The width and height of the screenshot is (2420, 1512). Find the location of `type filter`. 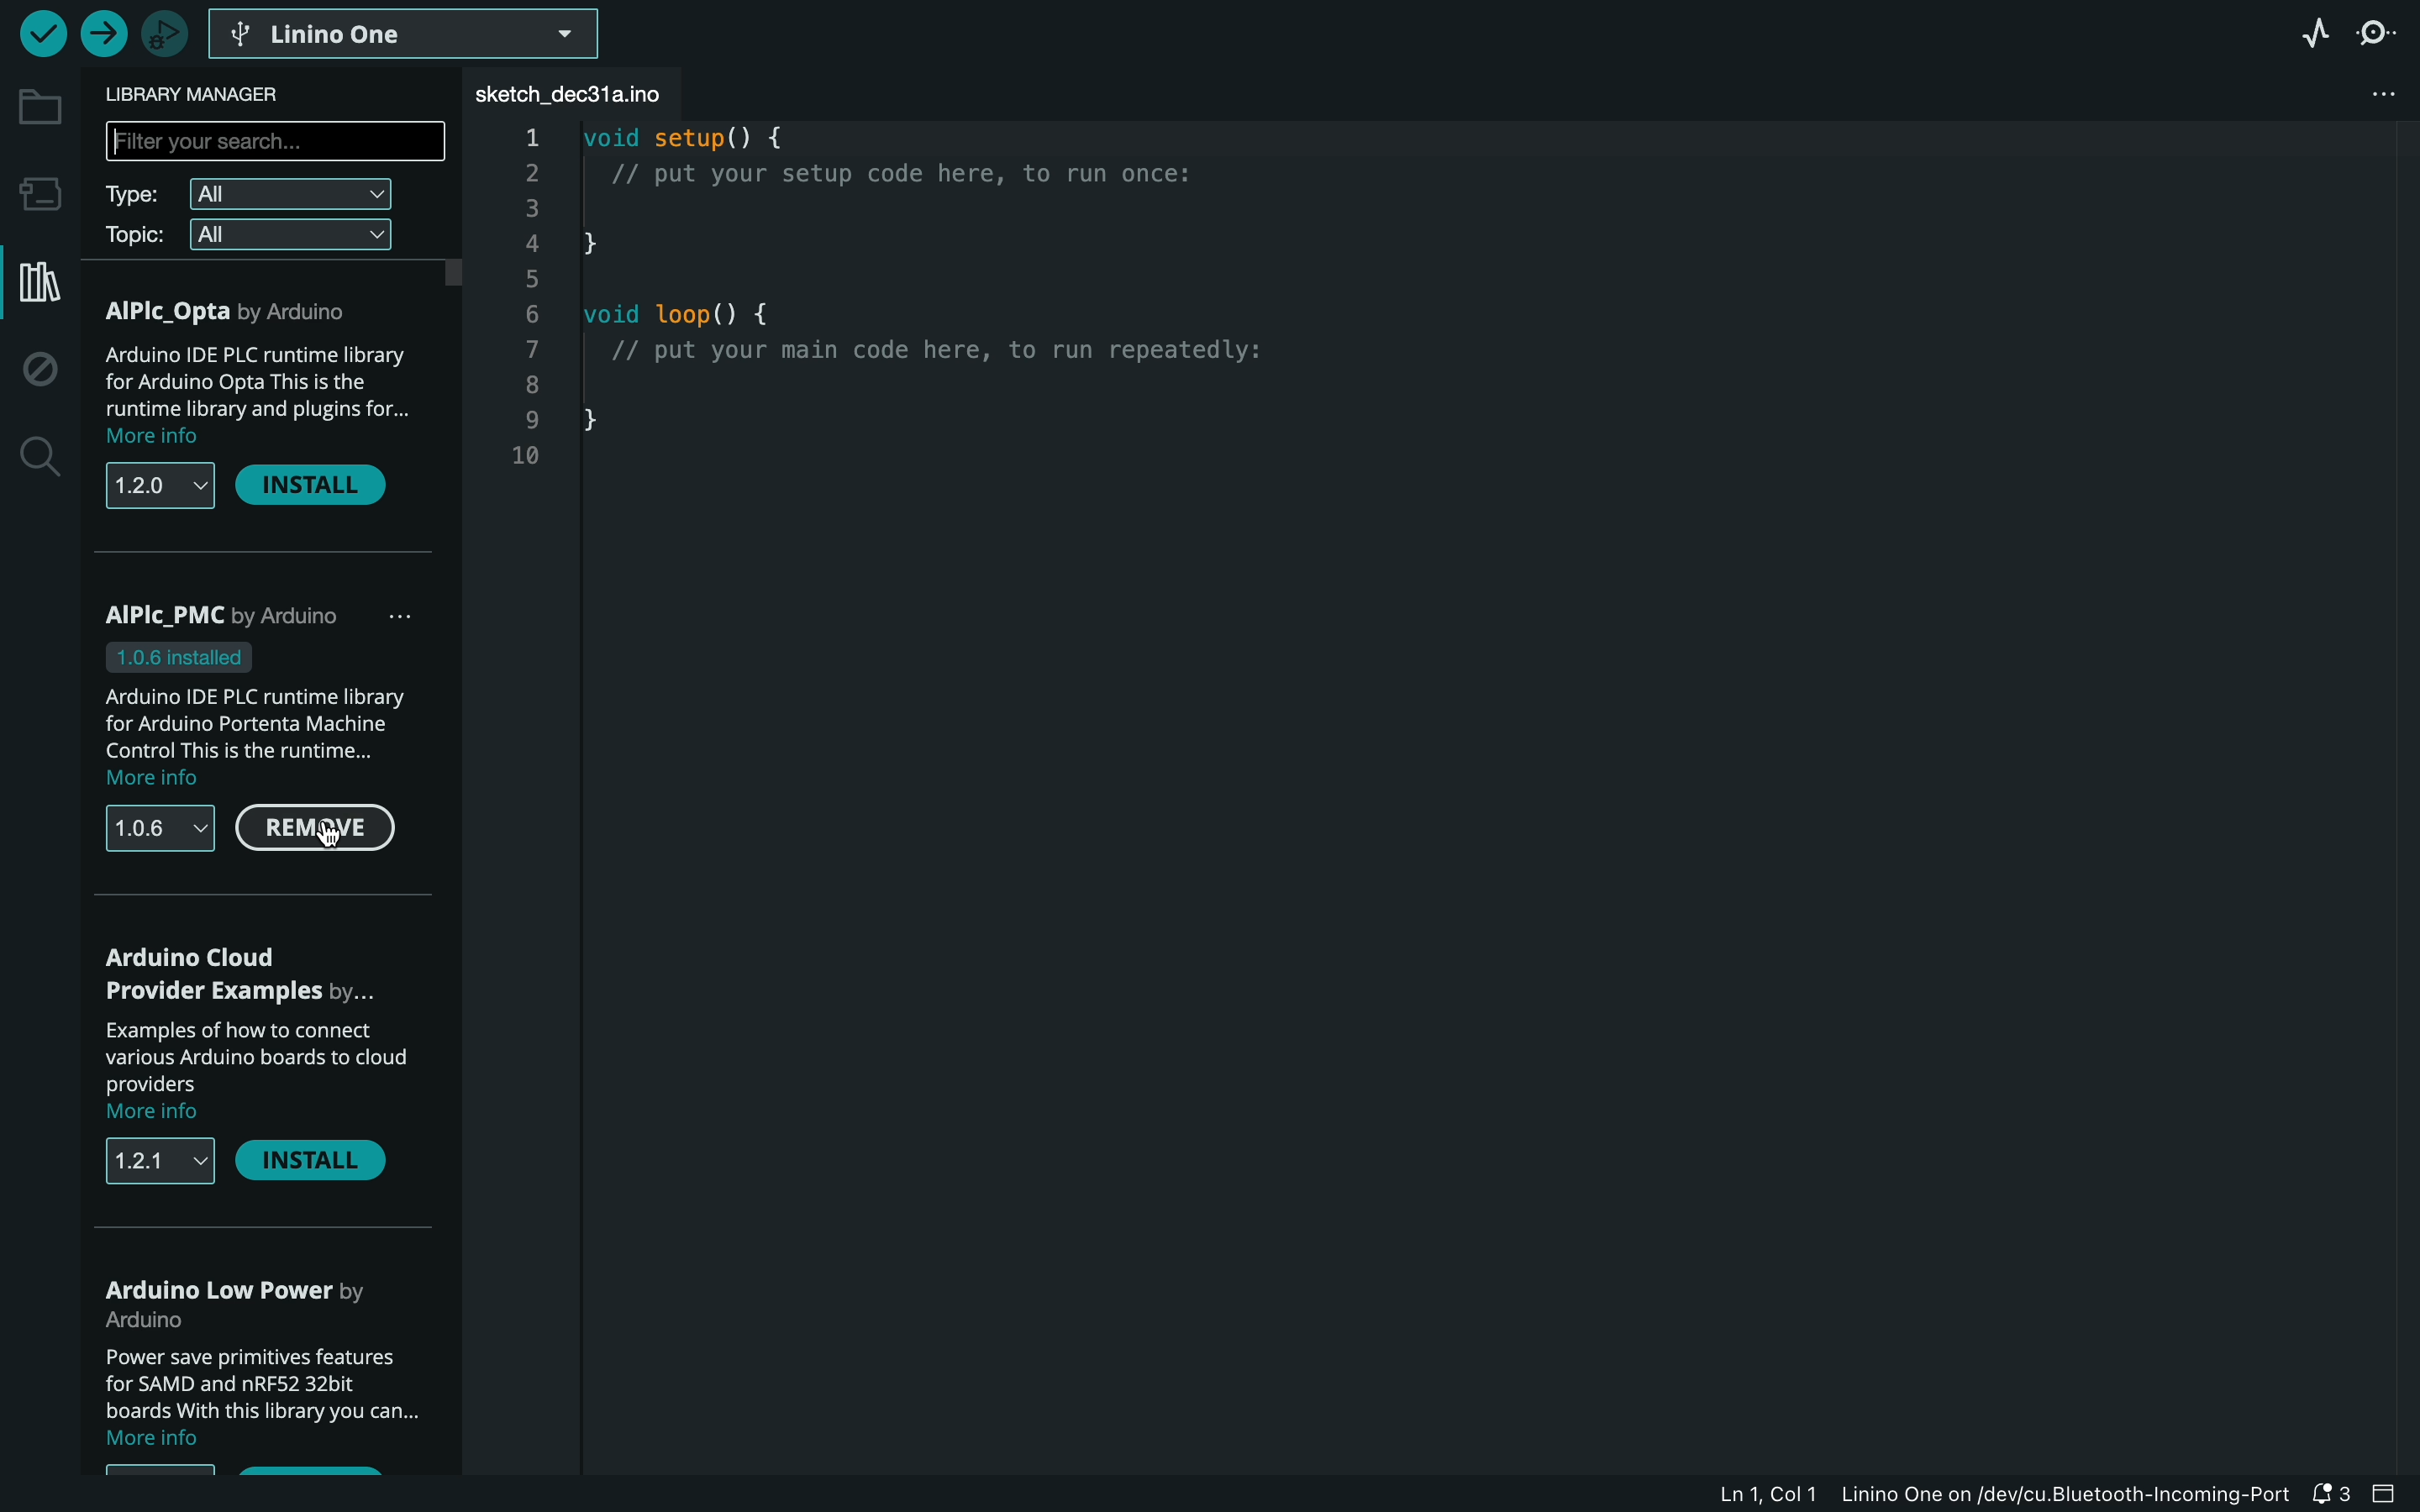

type filter is located at coordinates (250, 193).